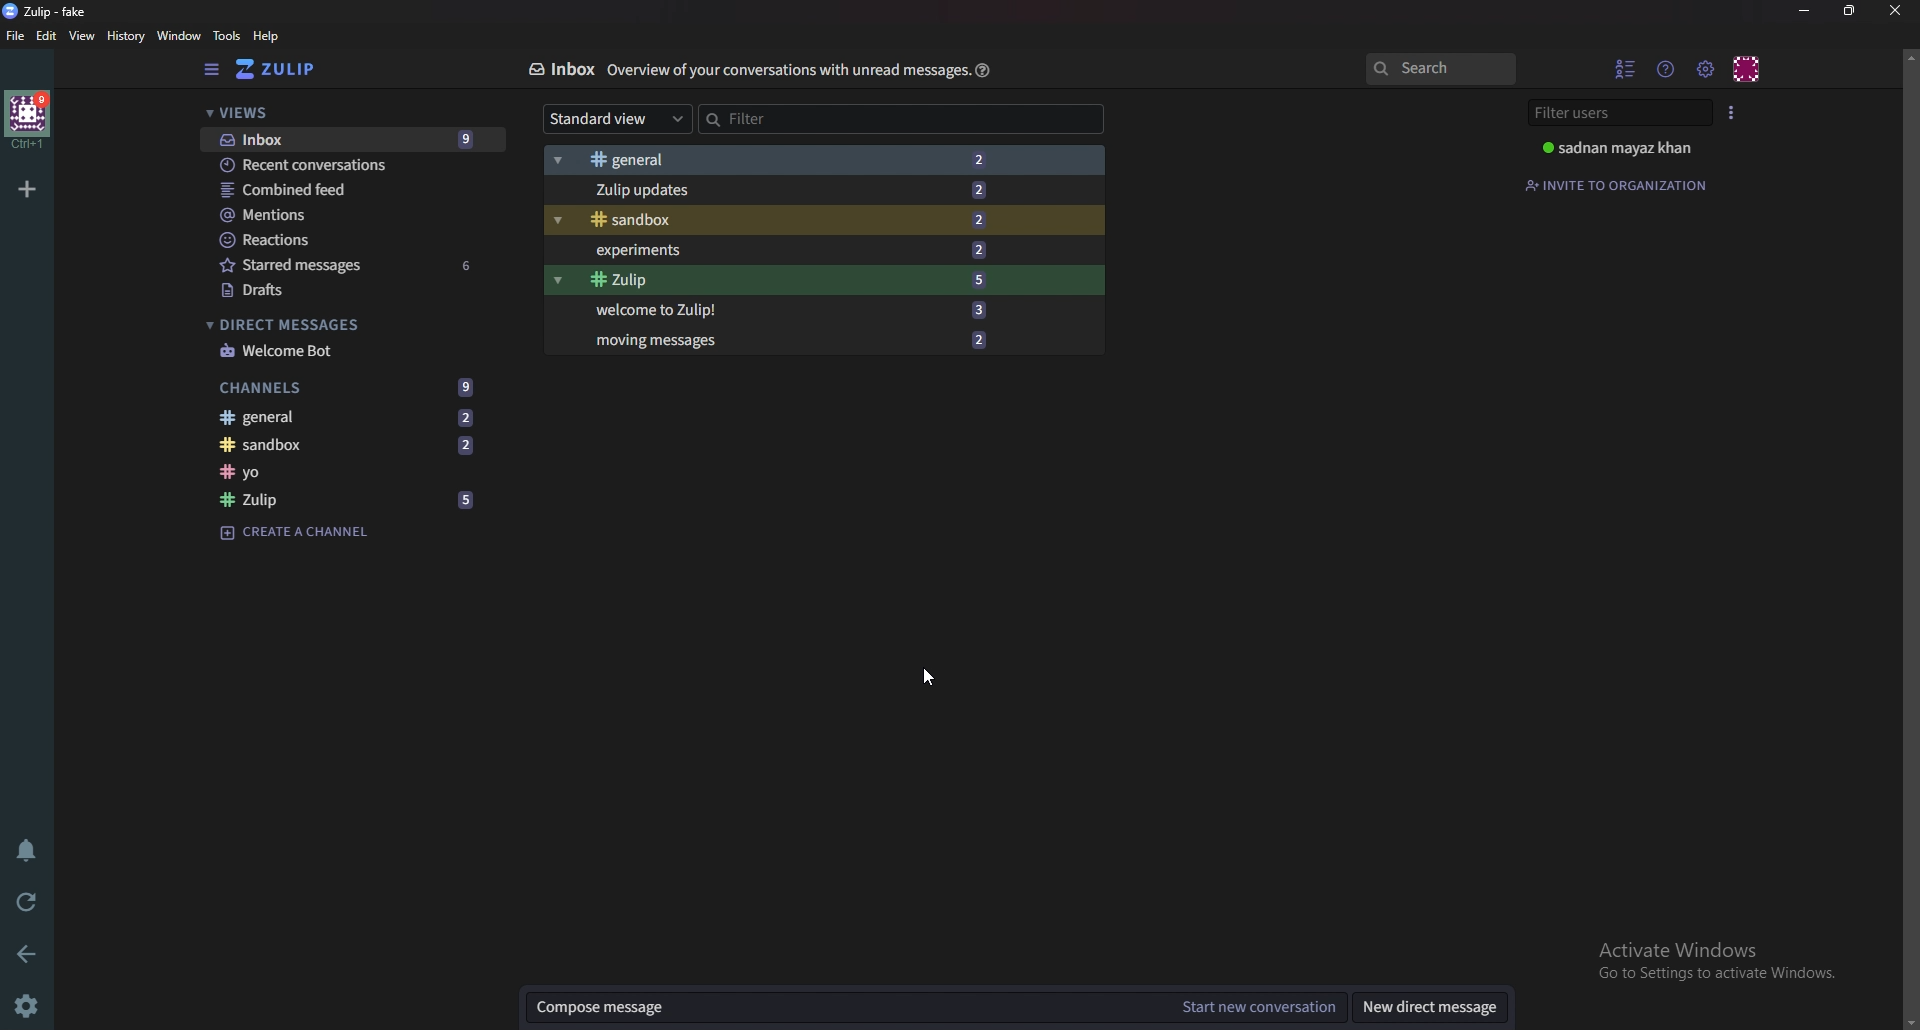  What do you see at coordinates (1619, 115) in the screenshot?
I see `Filter users` at bounding box center [1619, 115].